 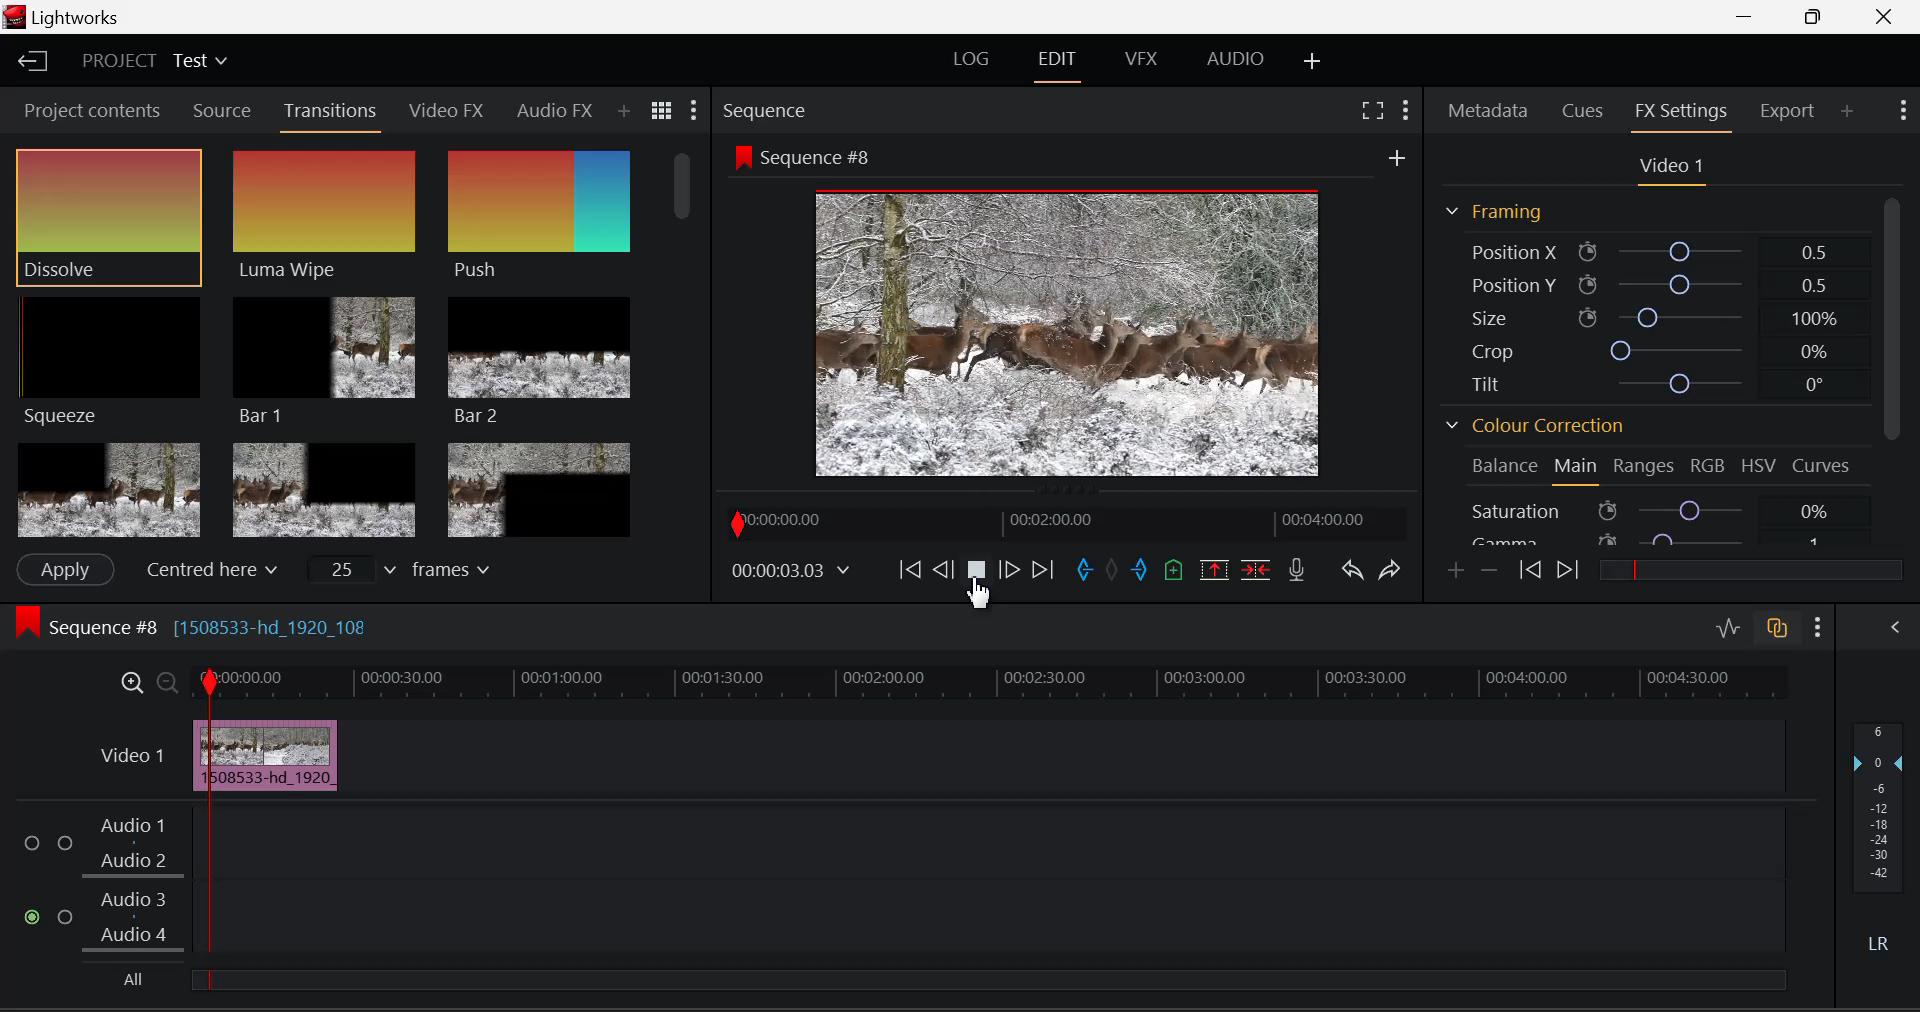 I want to click on Audio Input Checkbox, so click(x=34, y=918).